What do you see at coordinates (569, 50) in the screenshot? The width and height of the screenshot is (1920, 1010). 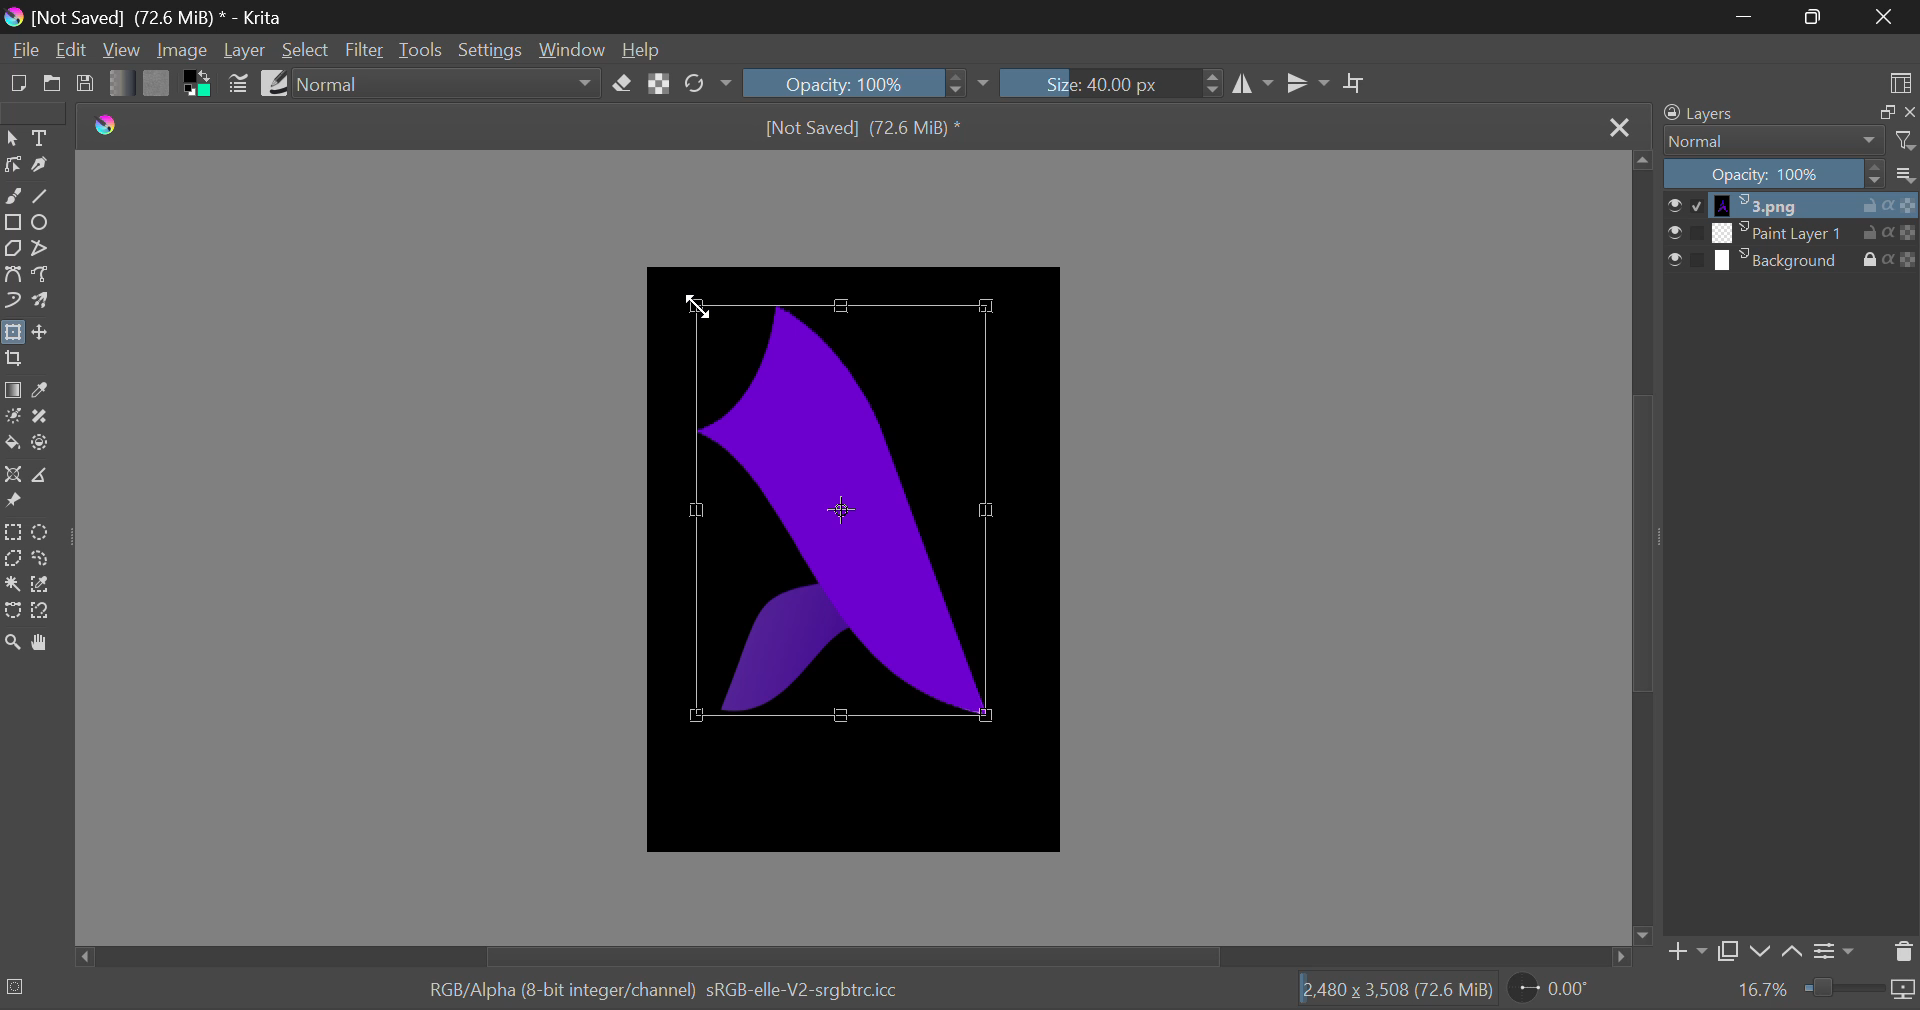 I see `Window` at bounding box center [569, 50].